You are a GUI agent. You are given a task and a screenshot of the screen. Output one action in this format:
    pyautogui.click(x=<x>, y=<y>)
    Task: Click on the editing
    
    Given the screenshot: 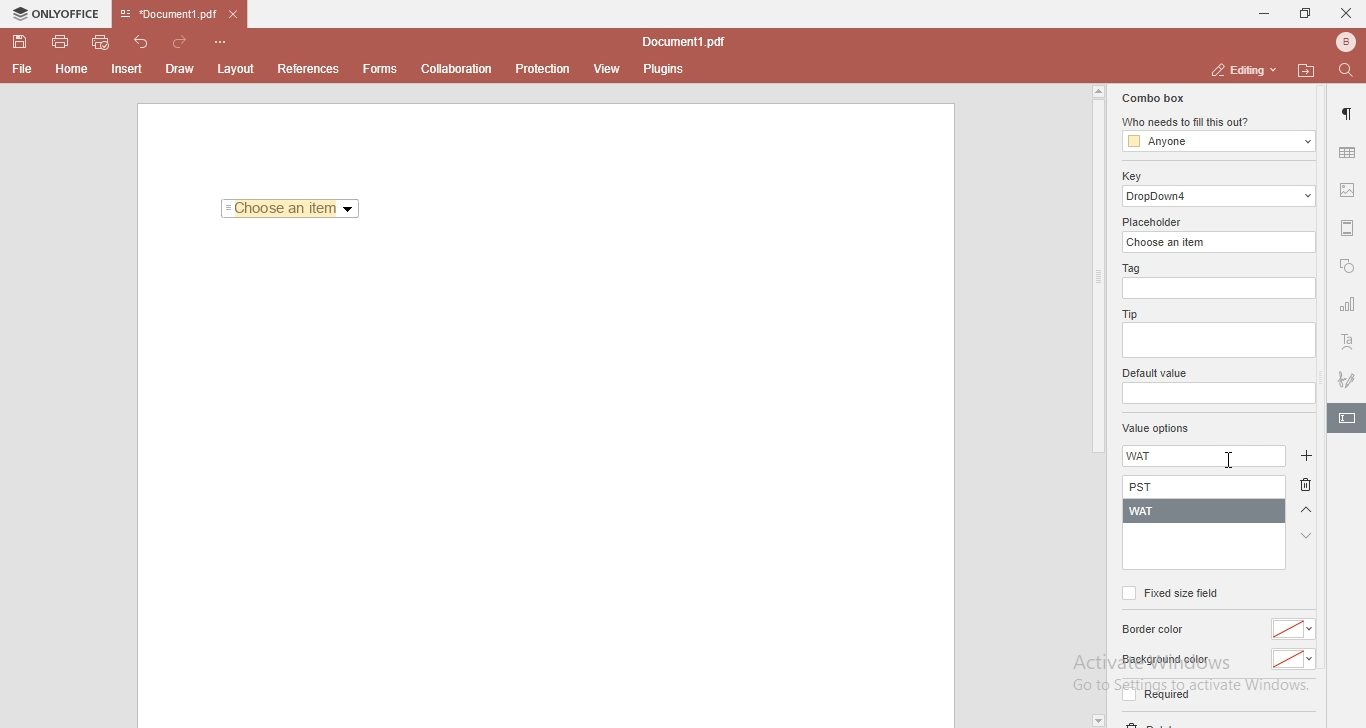 What is the action you would take?
    pyautogui.click(x=1241, y=69)
    